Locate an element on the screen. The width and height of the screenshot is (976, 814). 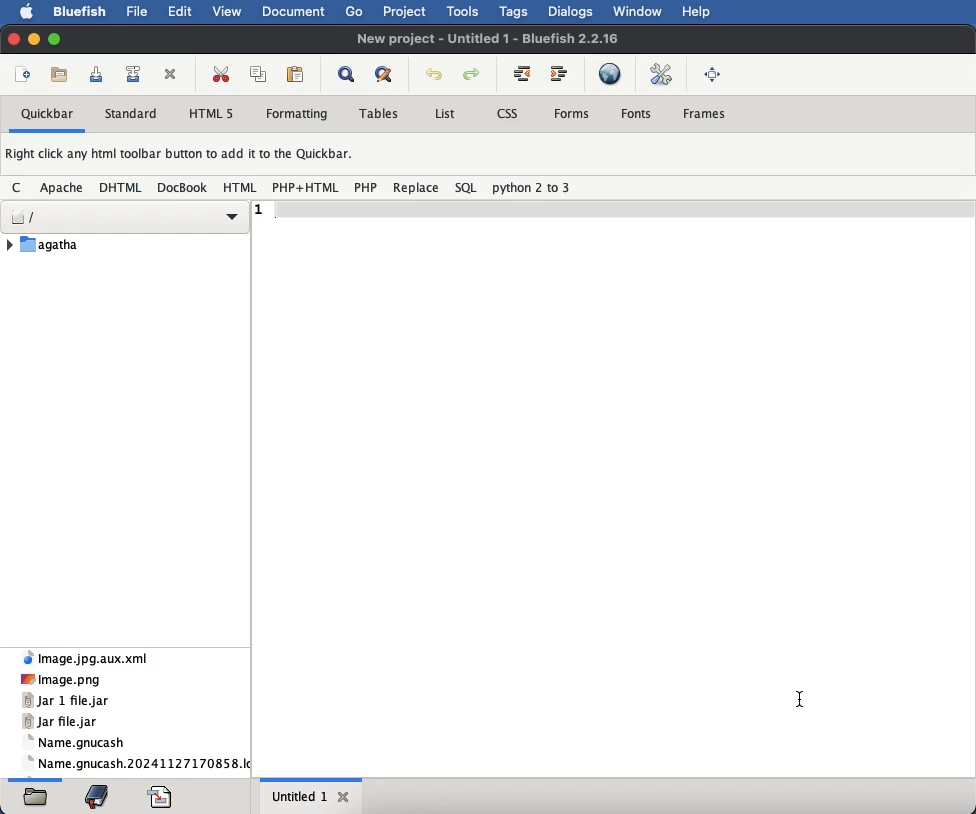
folder is located at coordinates (35, 799).